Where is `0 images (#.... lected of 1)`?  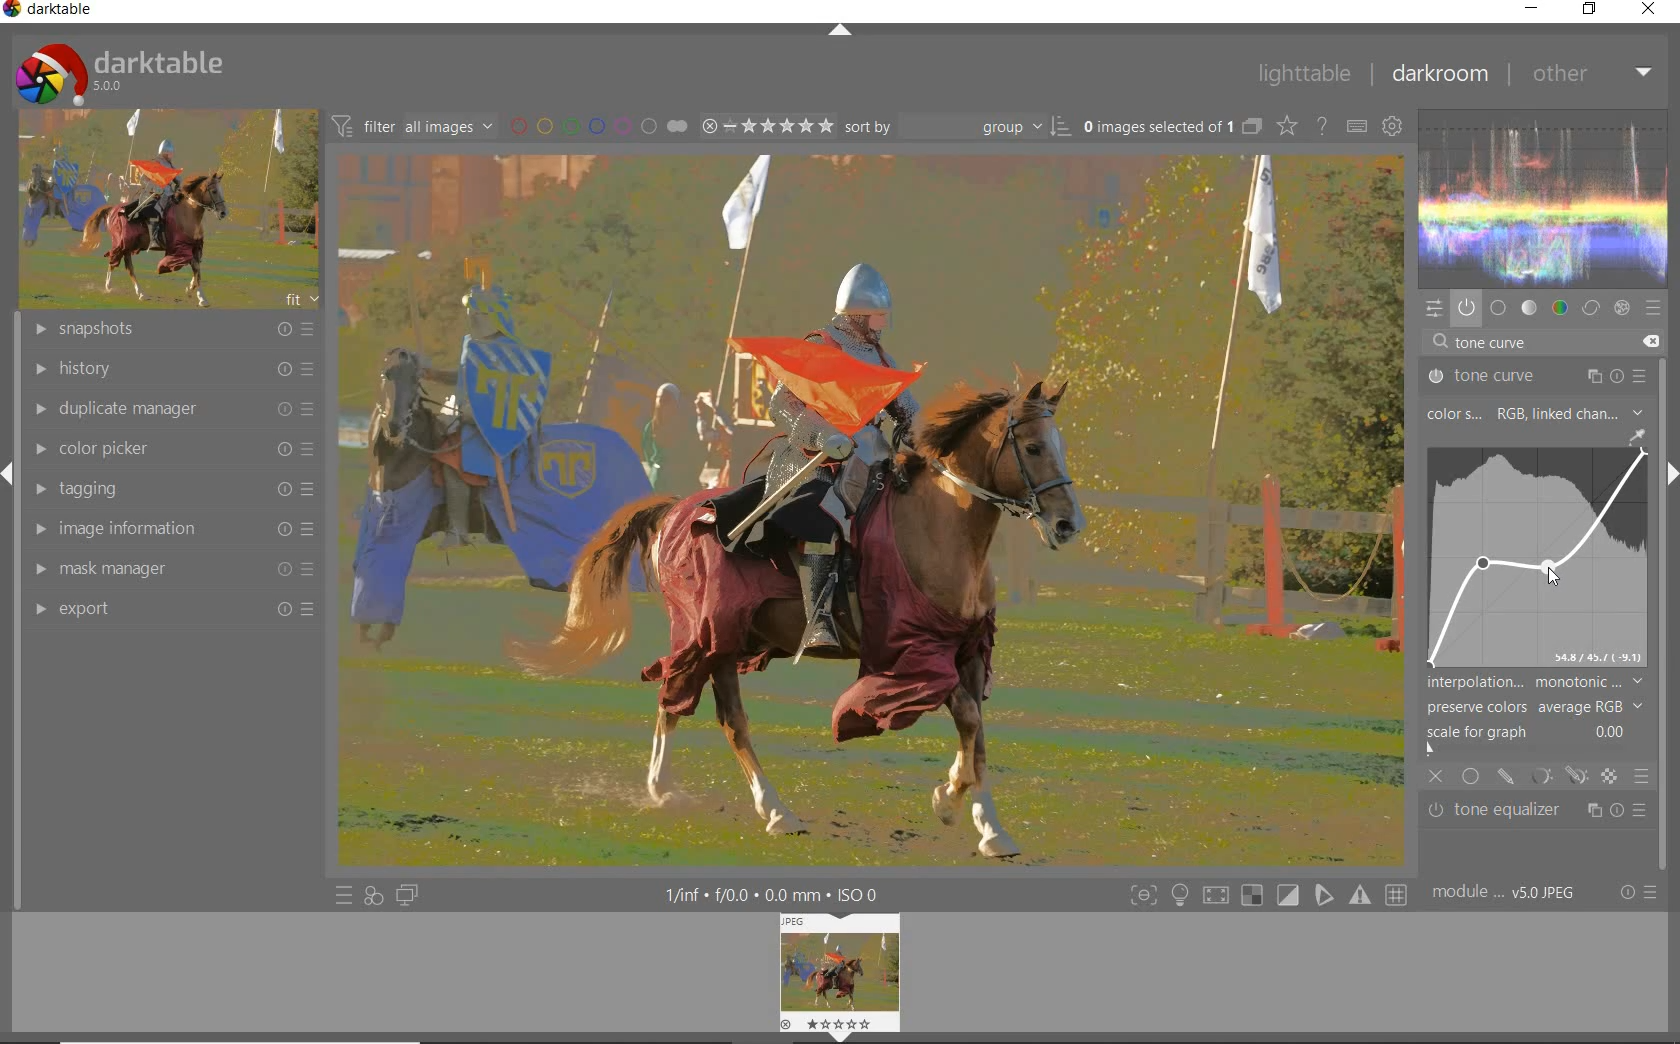 0 images (#.... lected of 1) is located at coordinates (1170, 126).